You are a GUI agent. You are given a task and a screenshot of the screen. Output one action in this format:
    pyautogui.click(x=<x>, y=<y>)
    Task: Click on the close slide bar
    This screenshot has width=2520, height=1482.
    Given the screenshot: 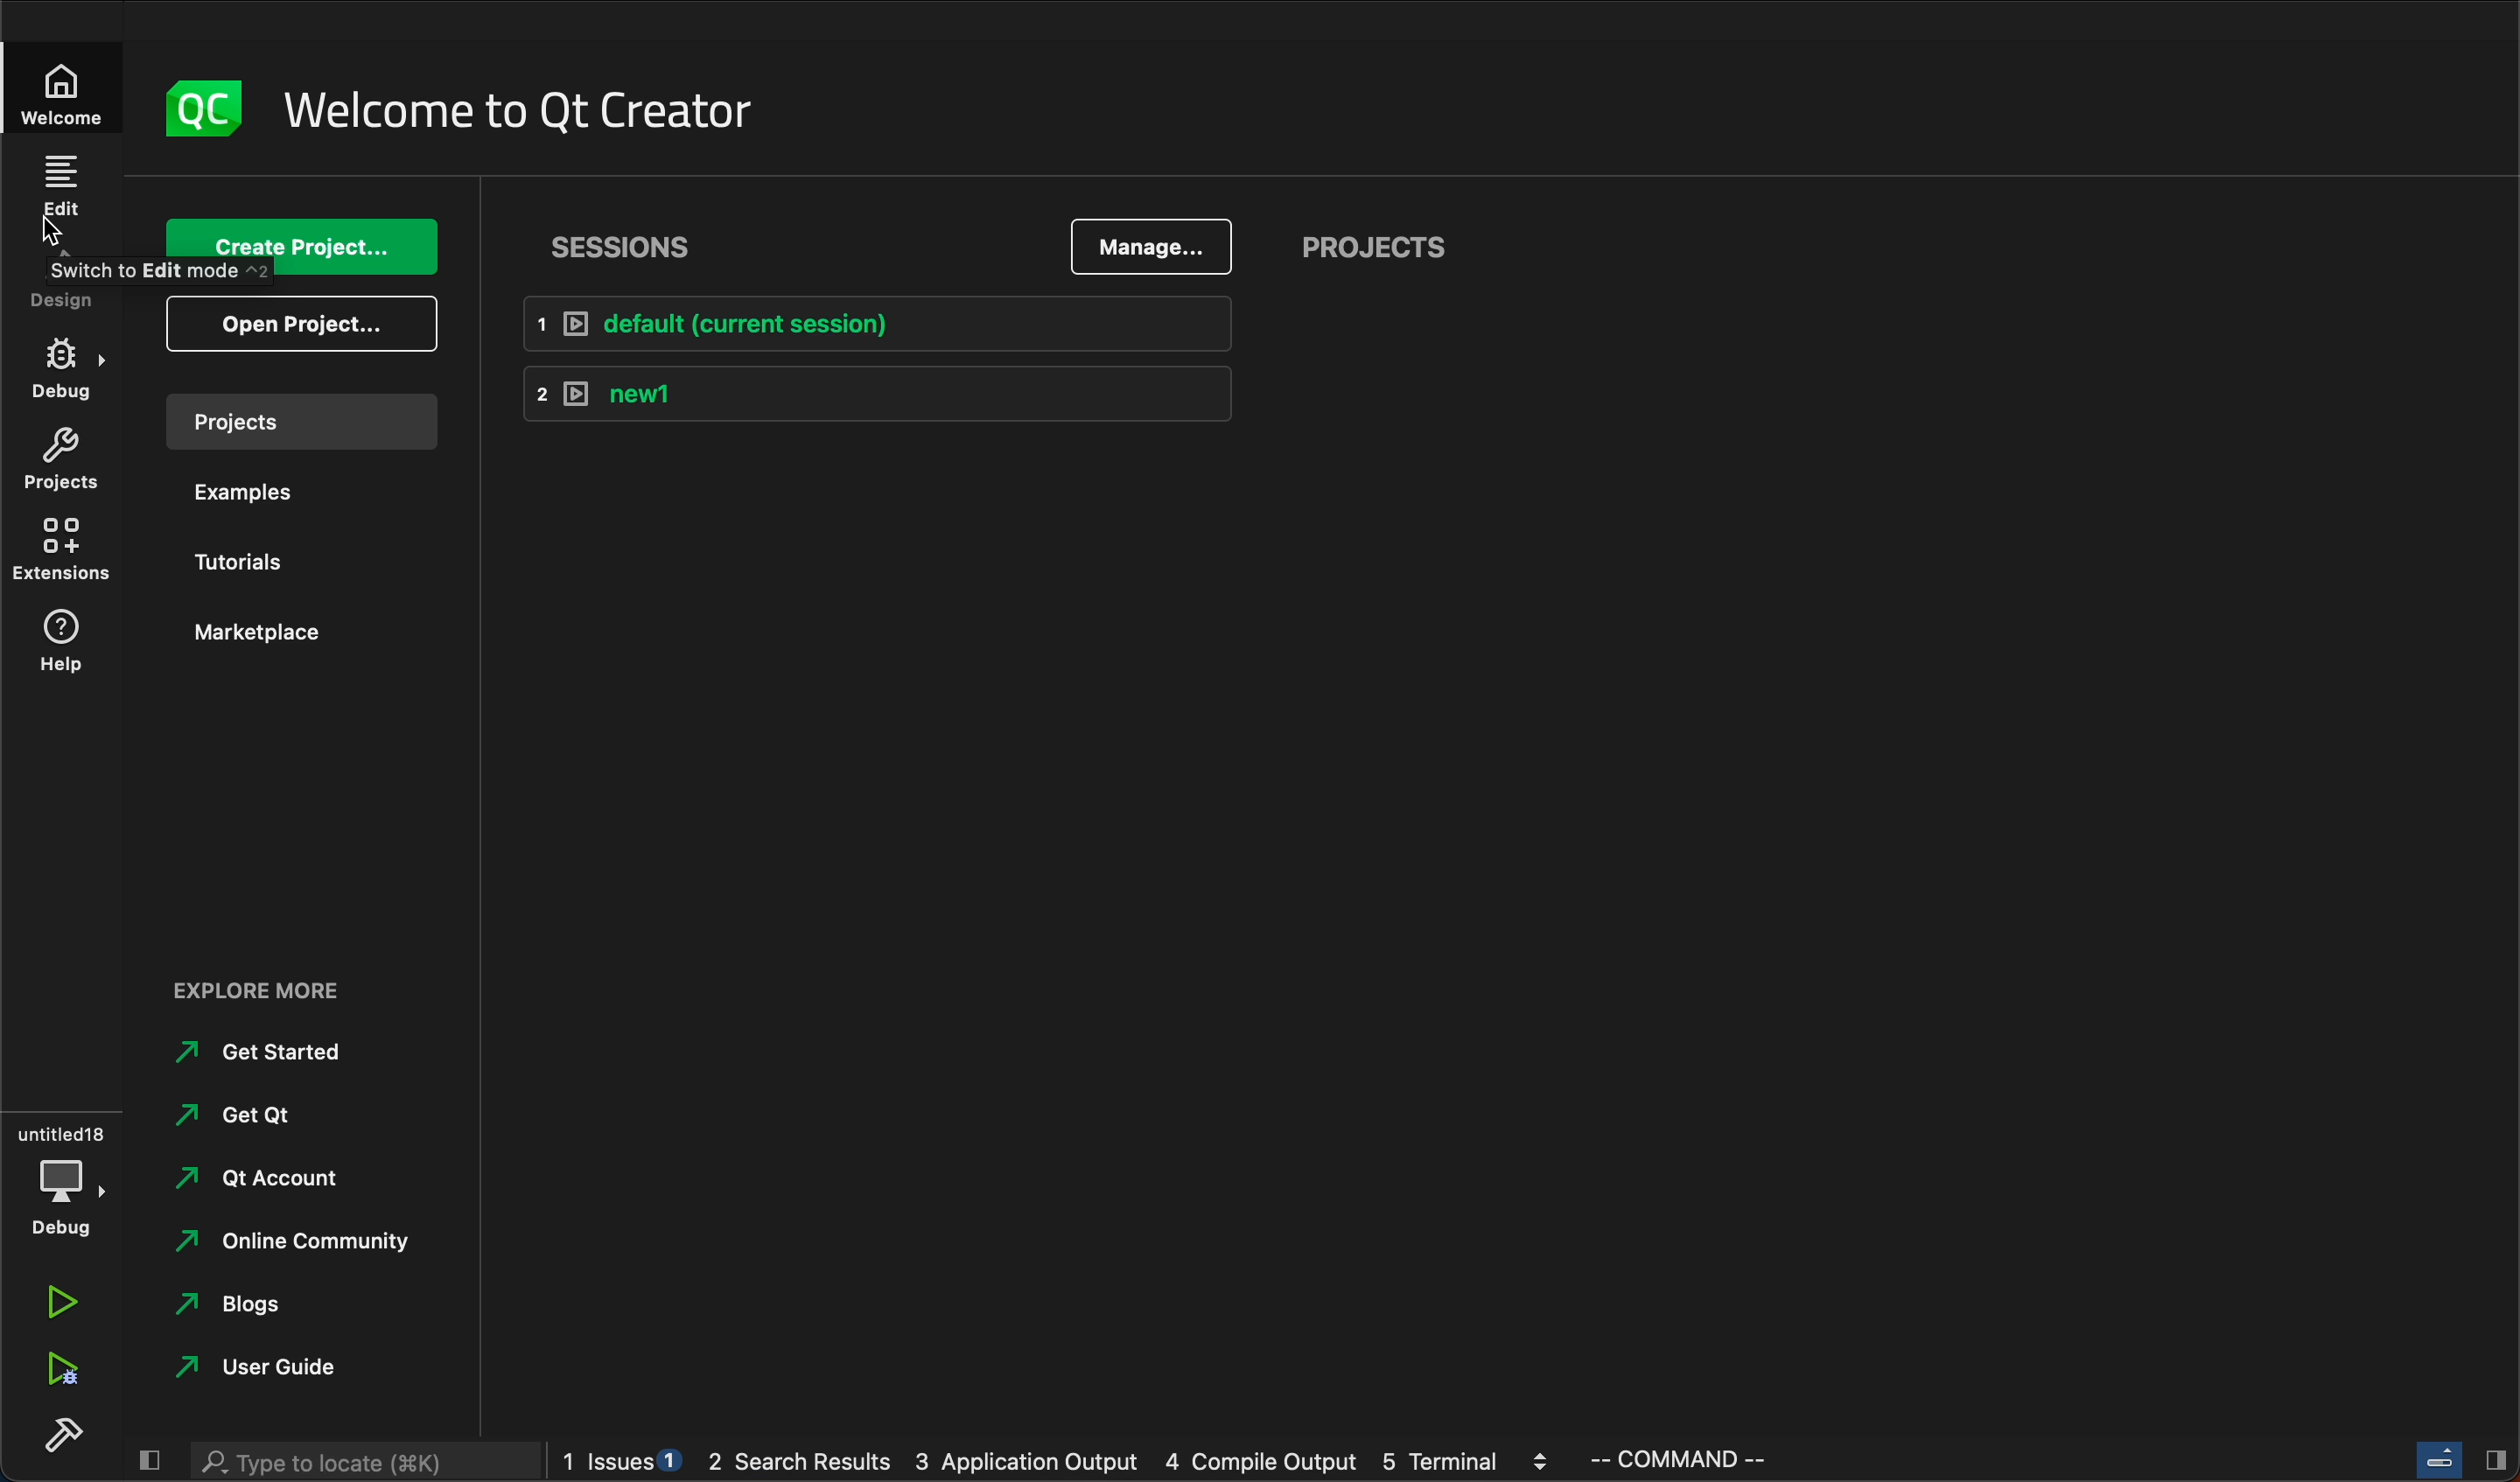 What is the action you would take?
    pyautogui.click(x=2454, y=1460)
    